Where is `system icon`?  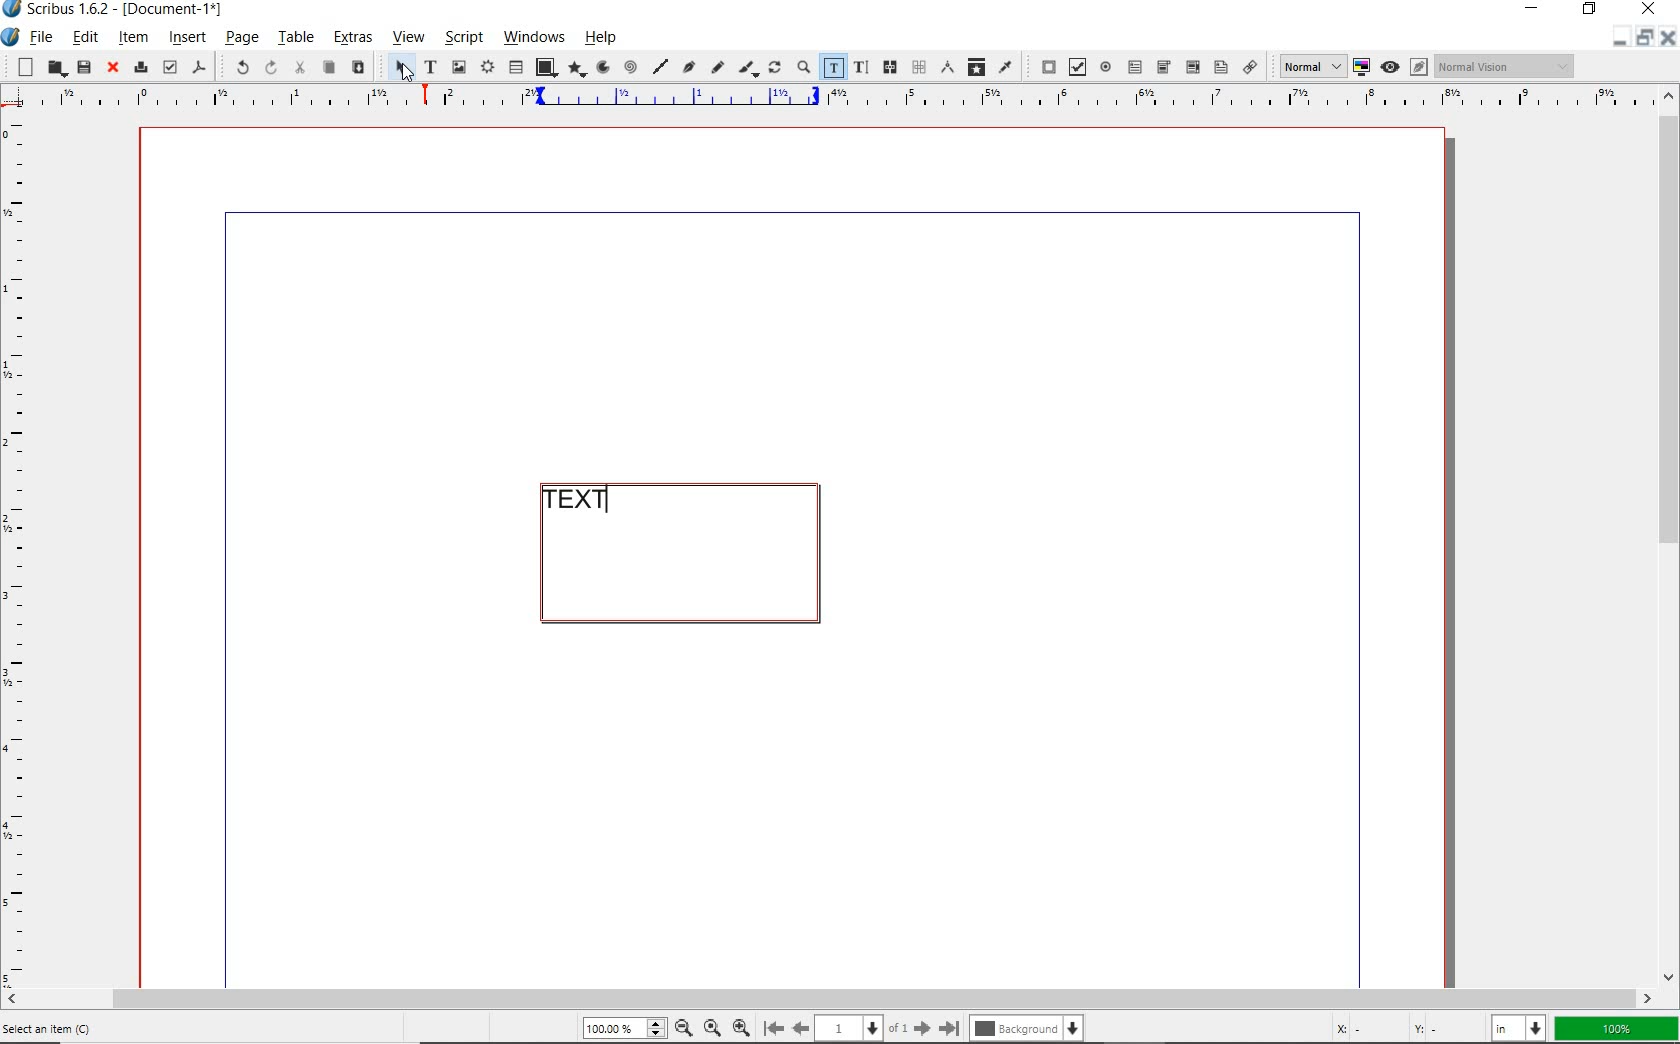
system icon is located at coordinates (9, 37).